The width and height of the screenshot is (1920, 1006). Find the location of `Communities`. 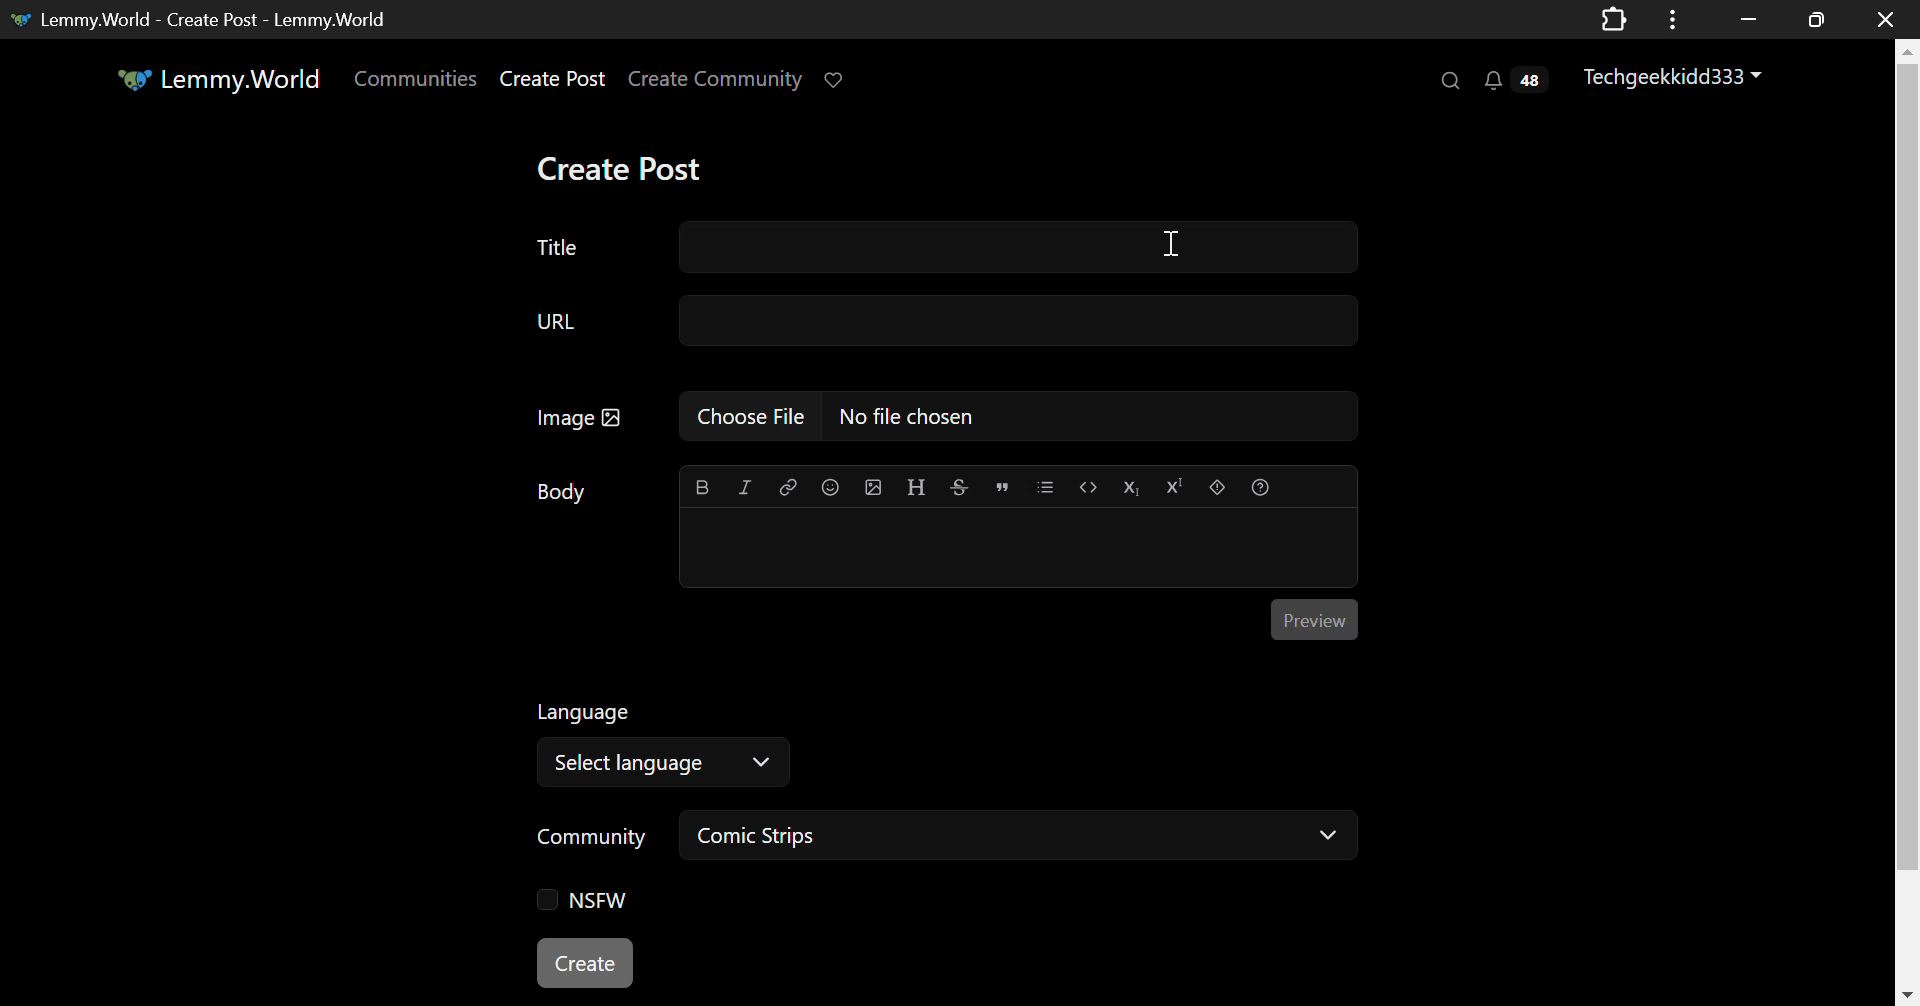

Communities is located at coordinates (414, 80).